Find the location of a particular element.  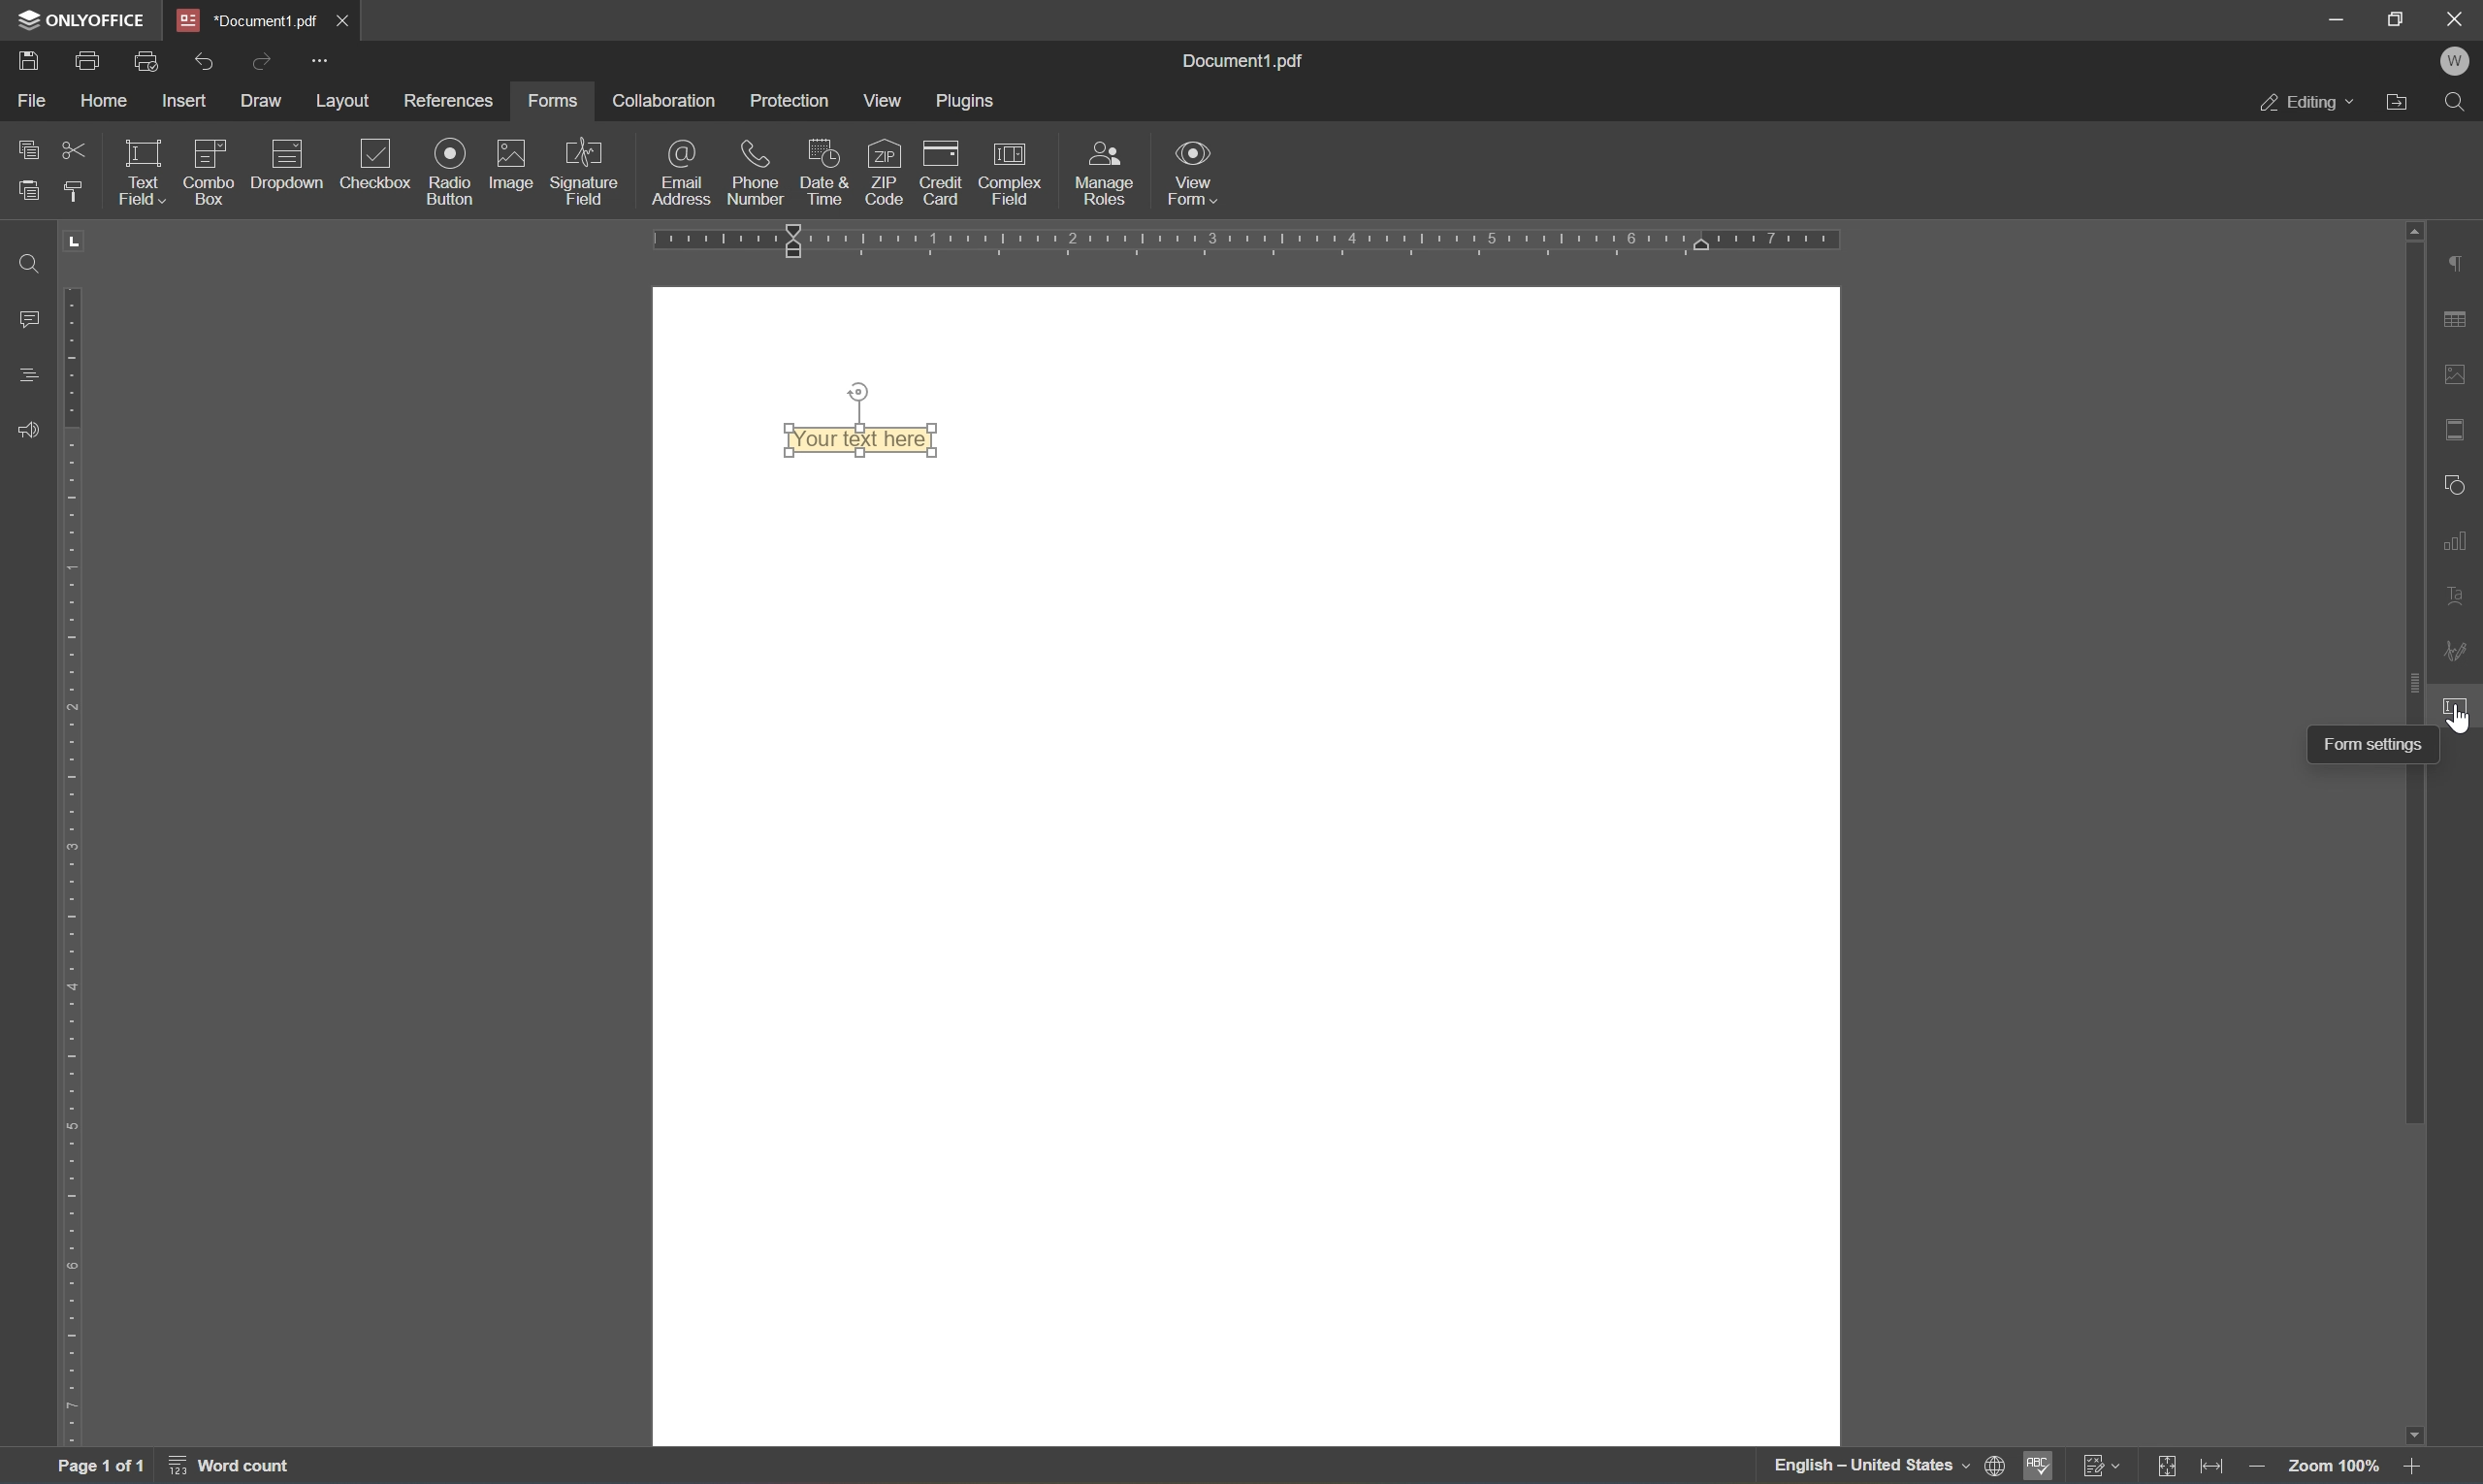

redo is located at coordinates (206, 63).